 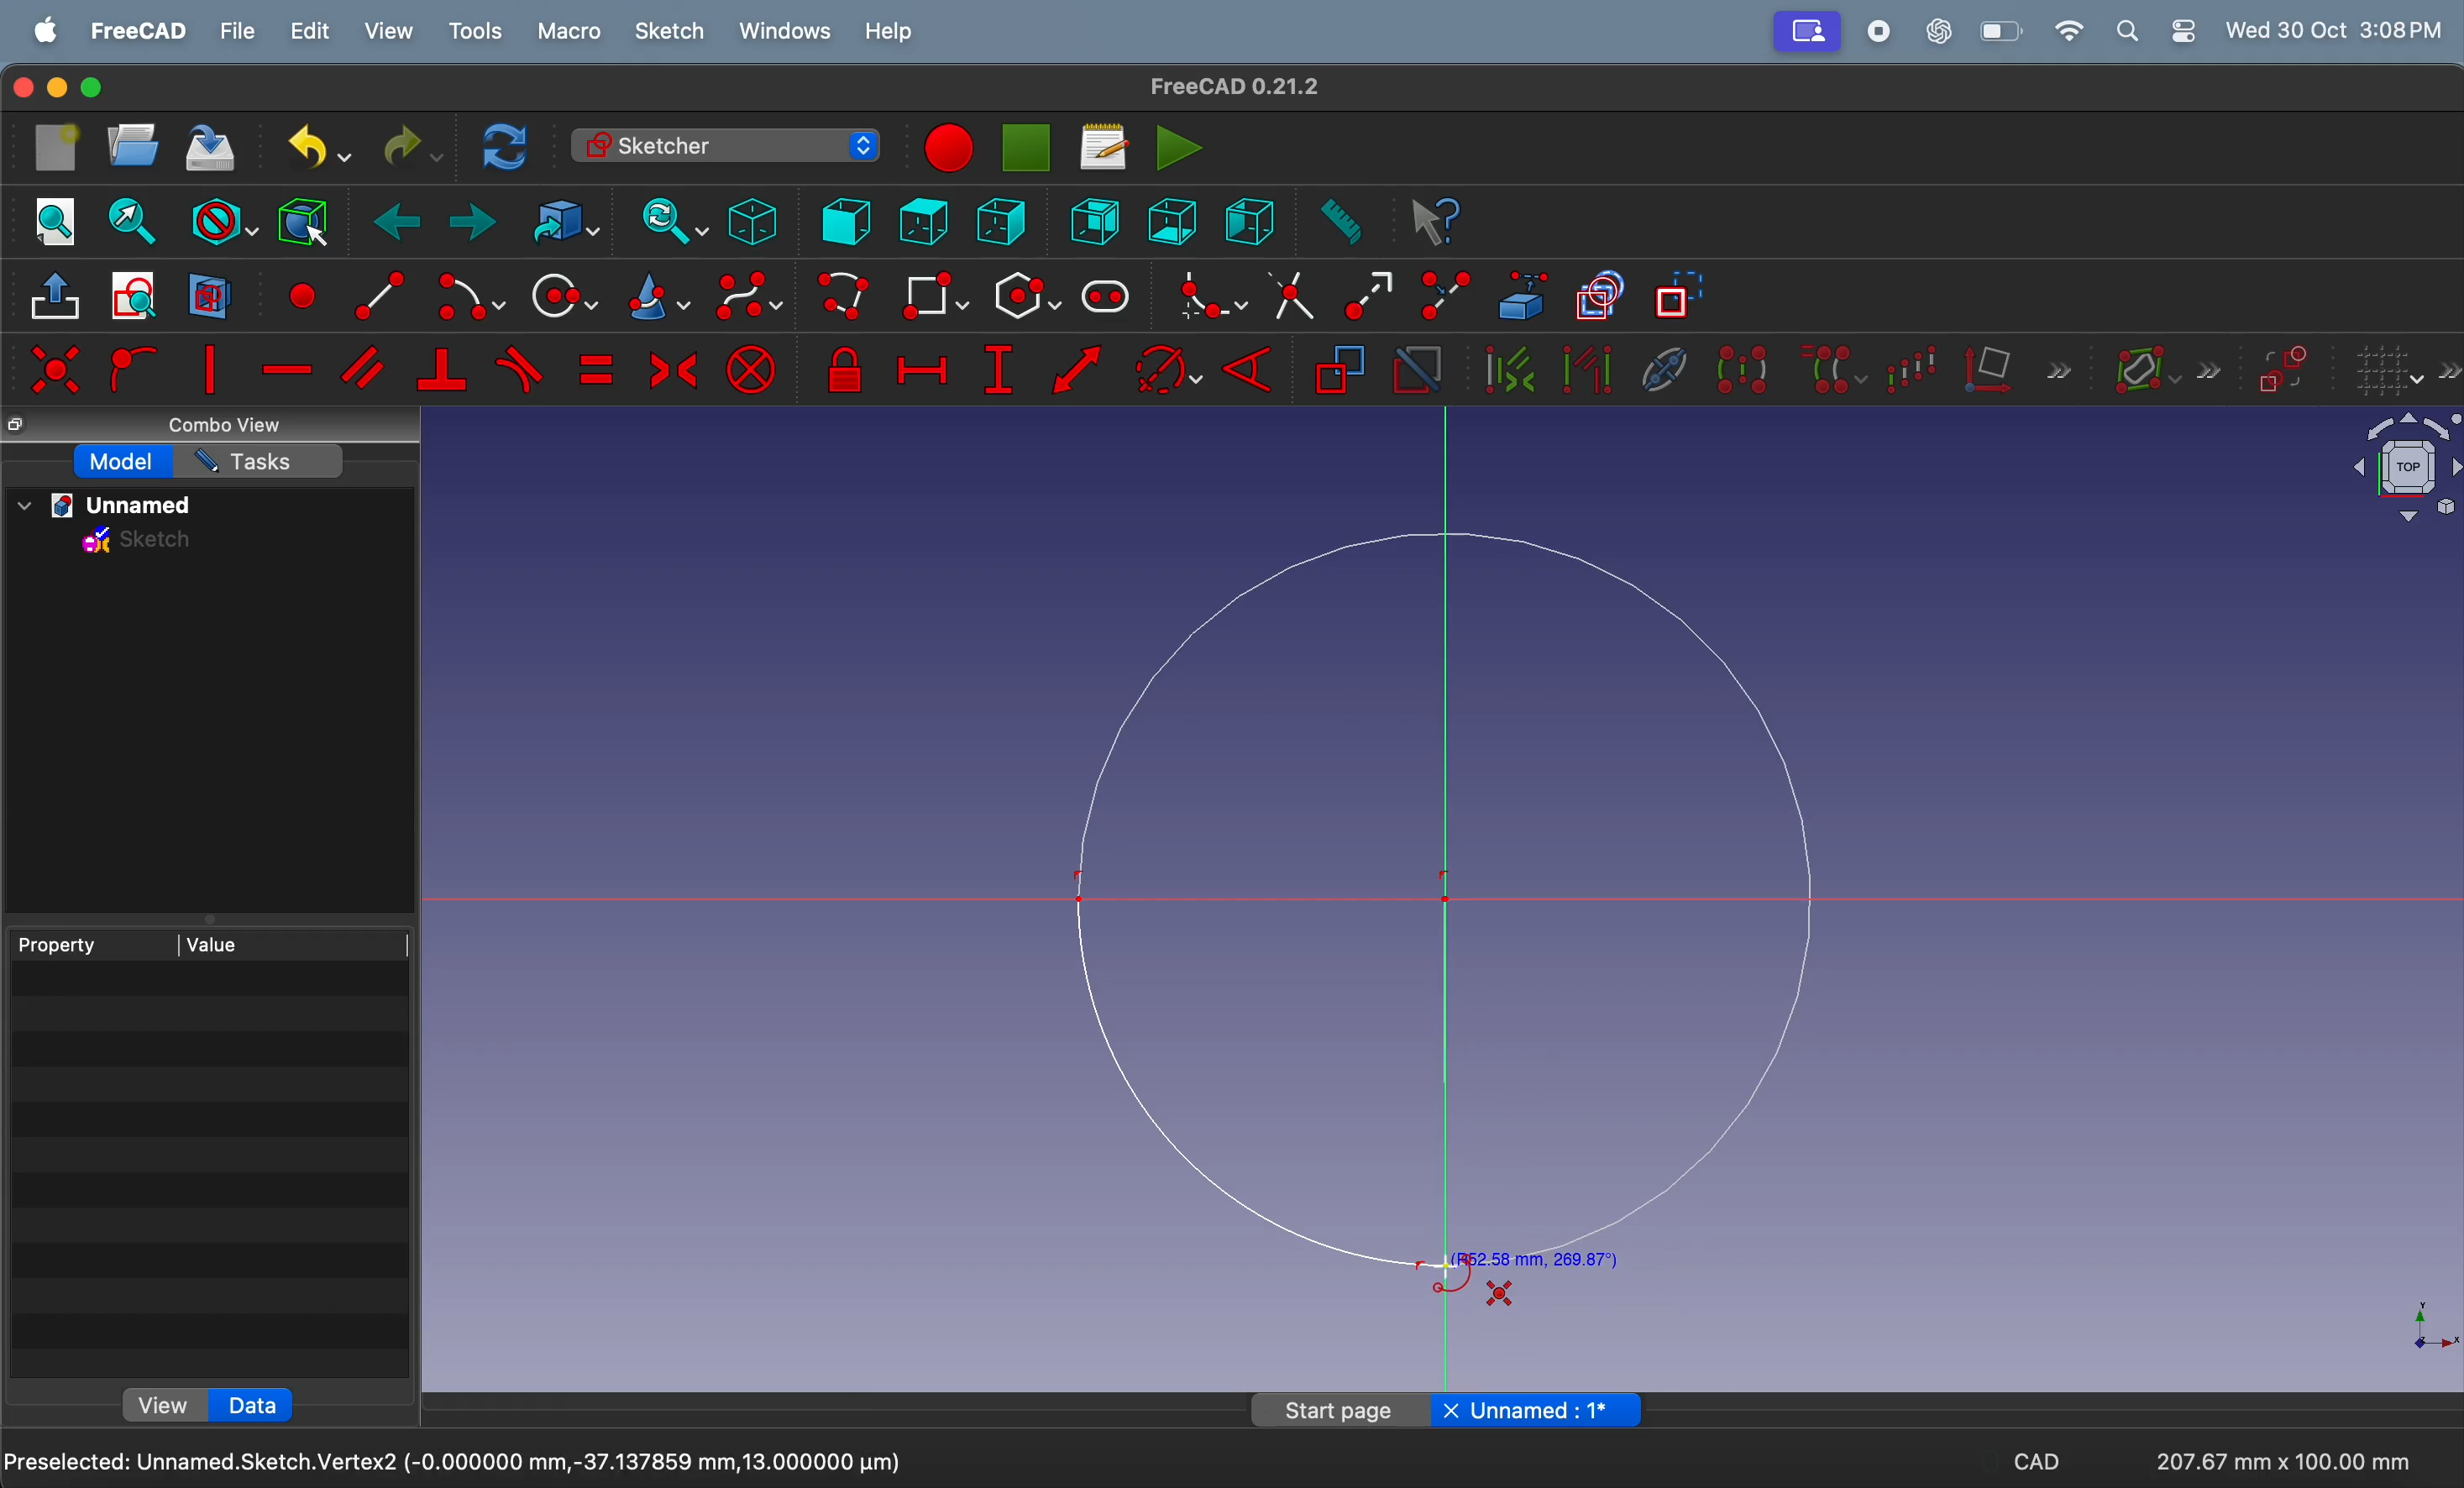 I want to click on constraint angle, so click(x=1257, y=366).